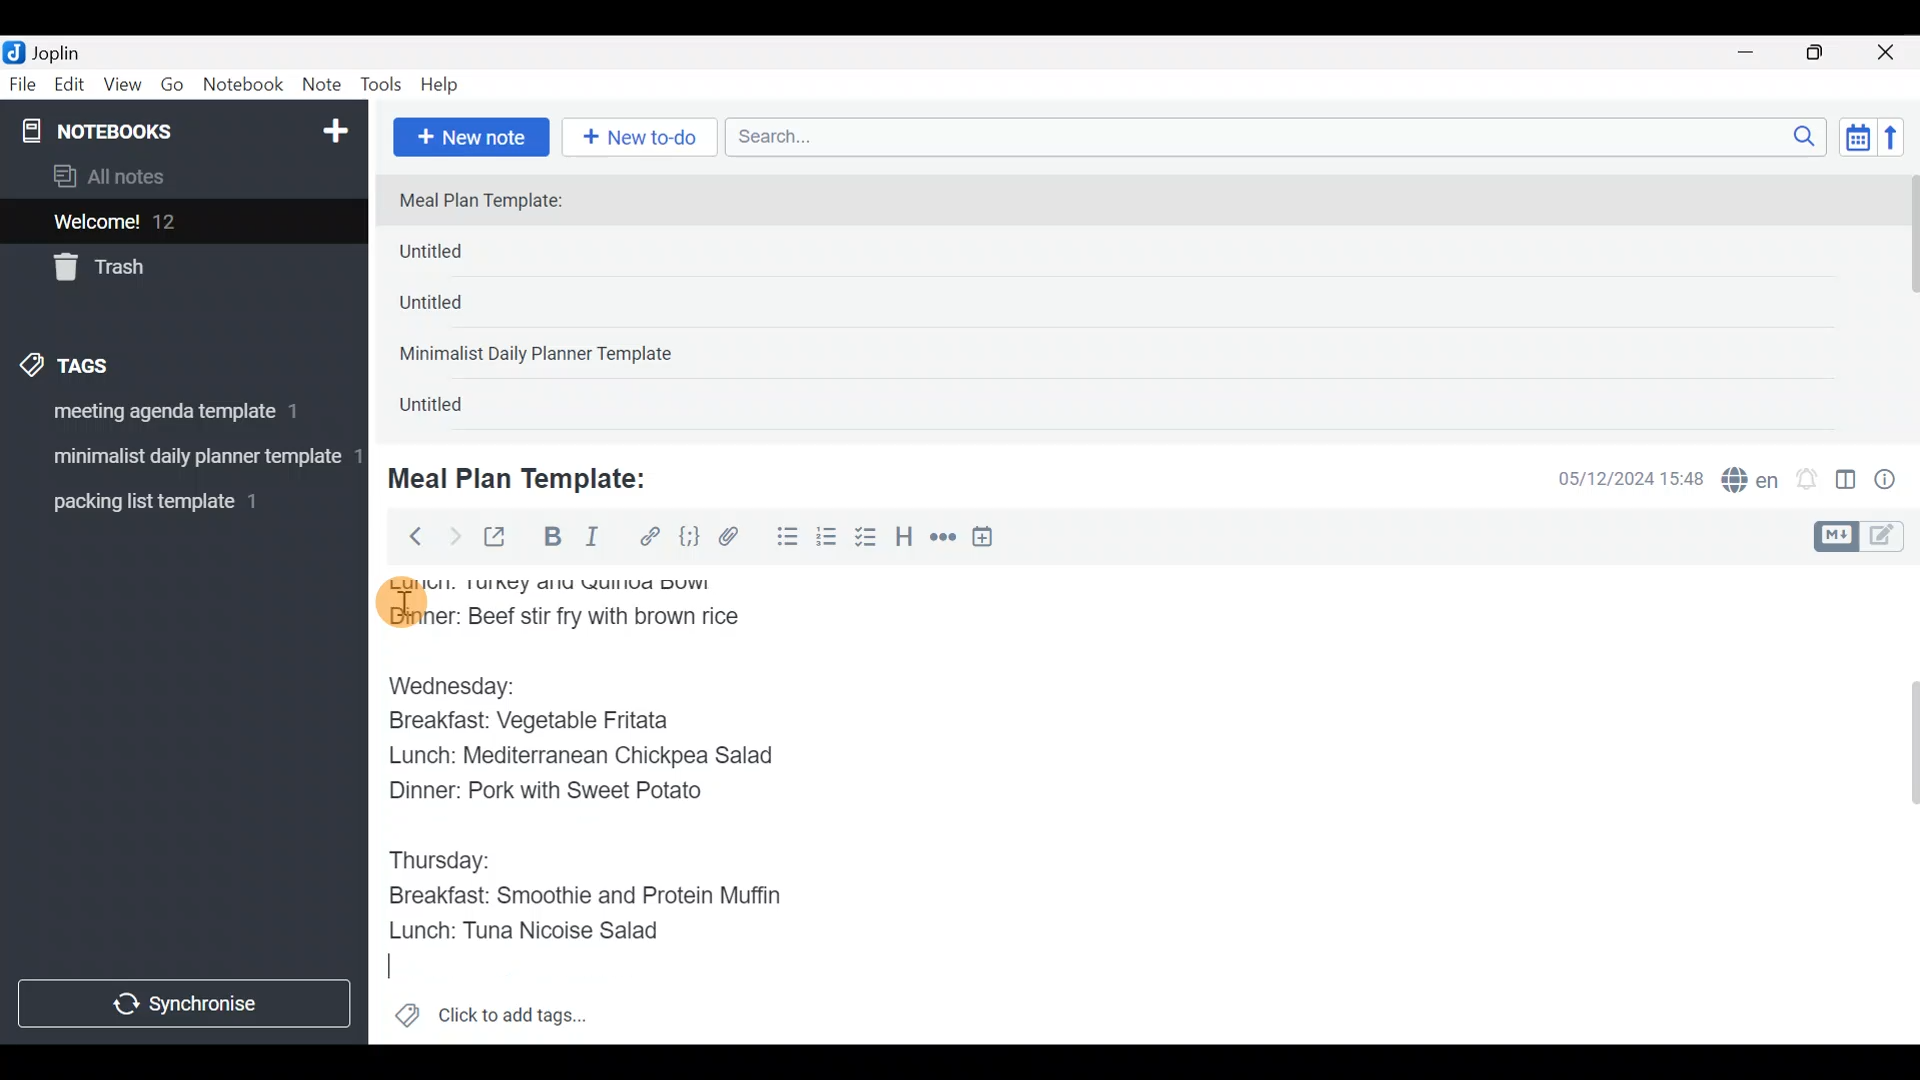  I want to click on Bold, so click(551, 539).